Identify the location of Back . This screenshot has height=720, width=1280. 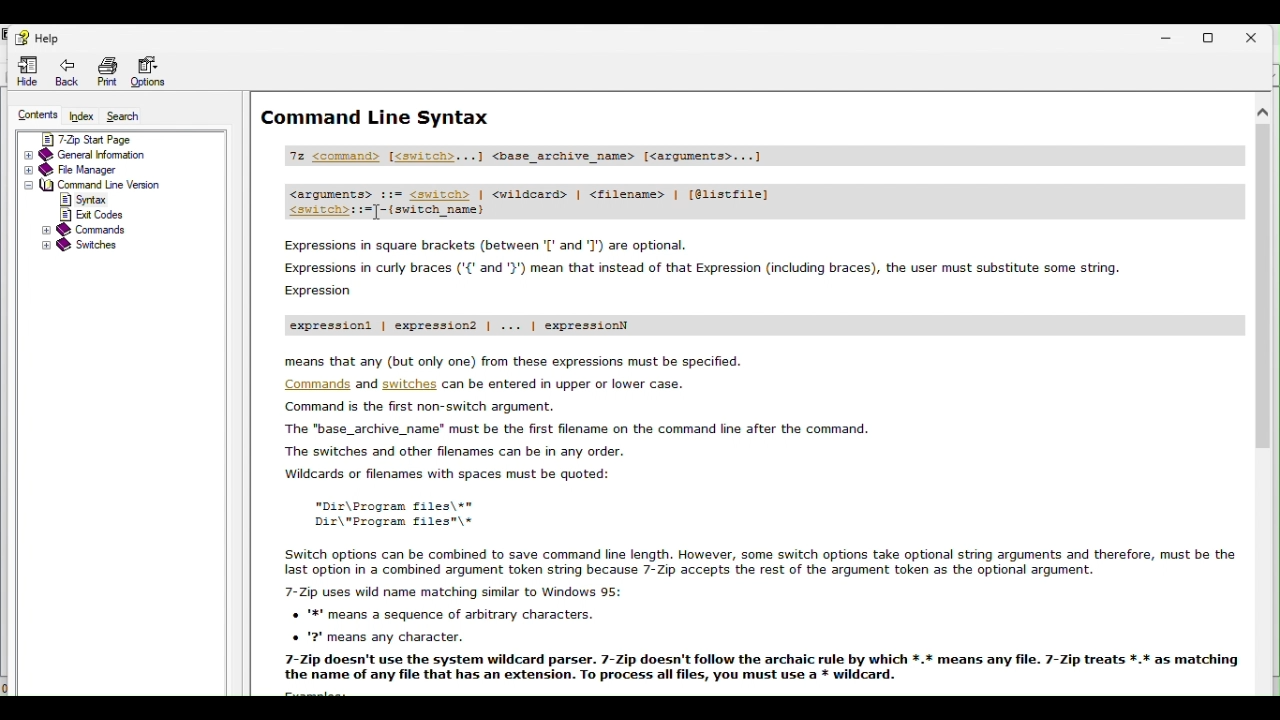
(70, 73).